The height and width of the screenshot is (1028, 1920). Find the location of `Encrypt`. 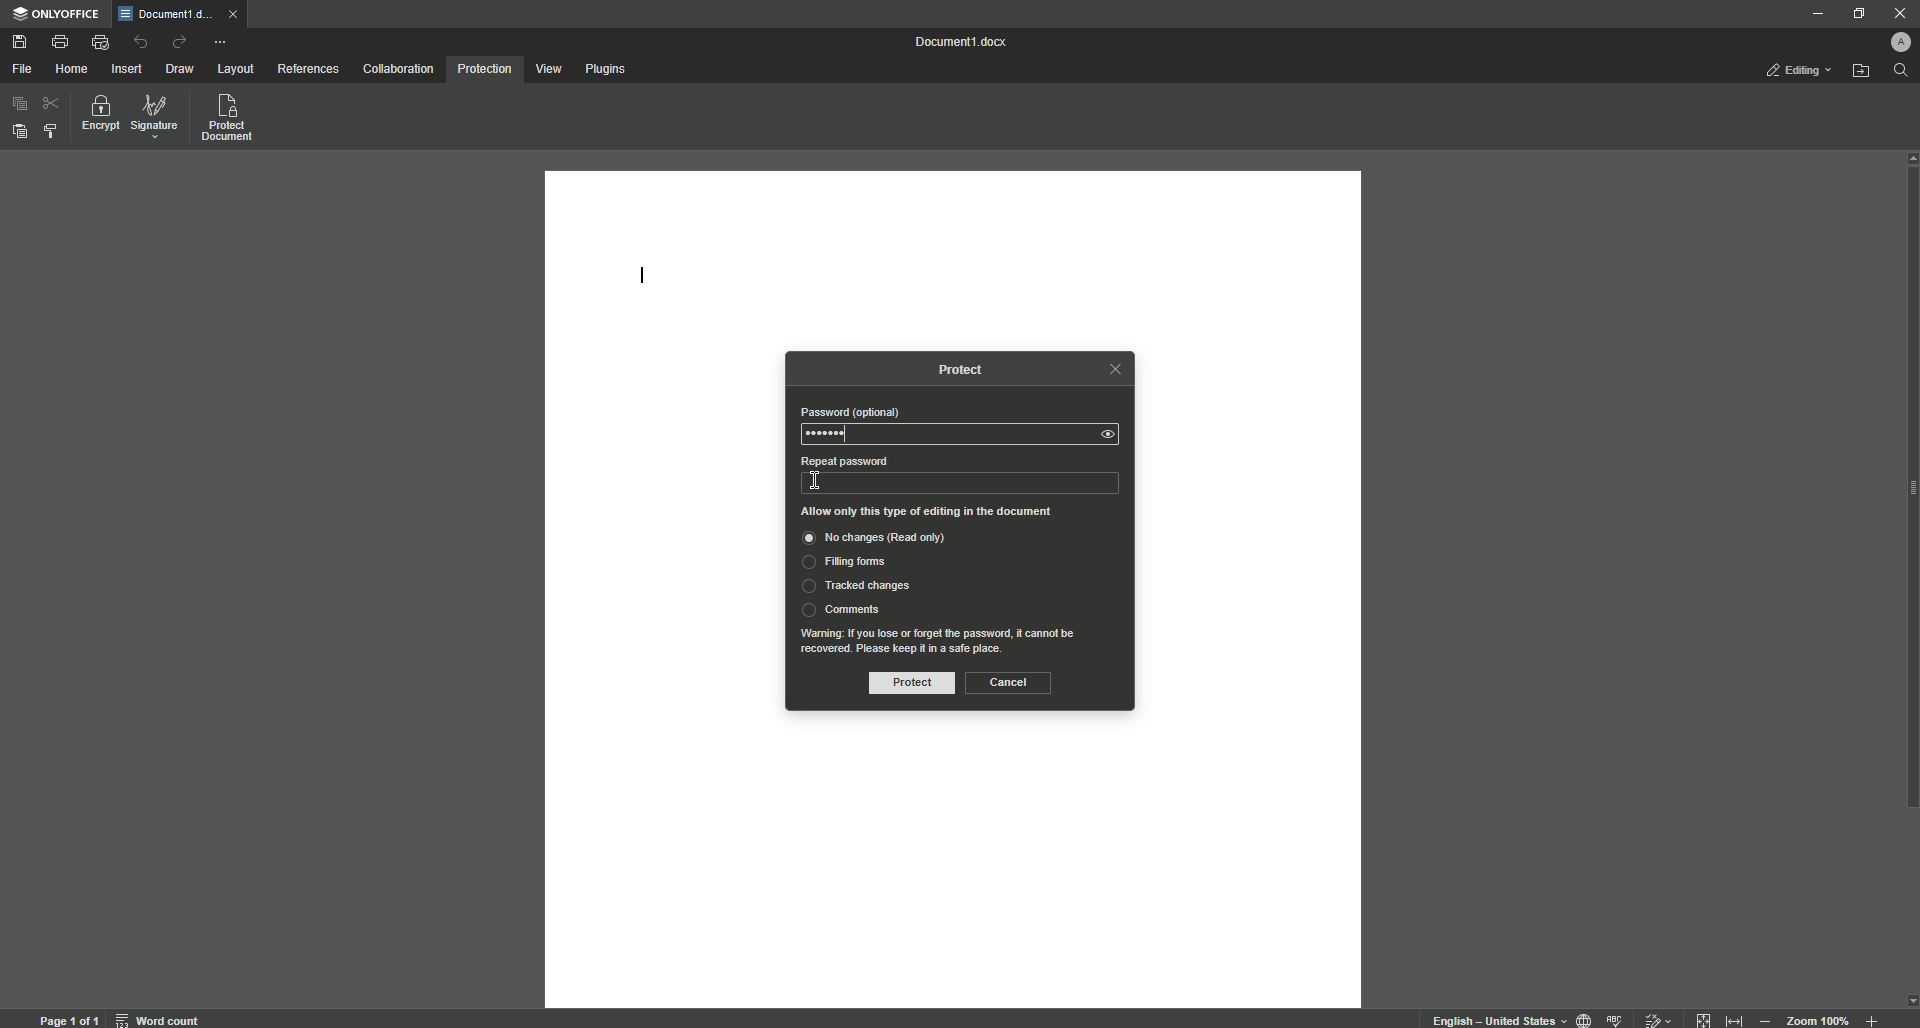

Encrypt is located at coordinates (97, 115).